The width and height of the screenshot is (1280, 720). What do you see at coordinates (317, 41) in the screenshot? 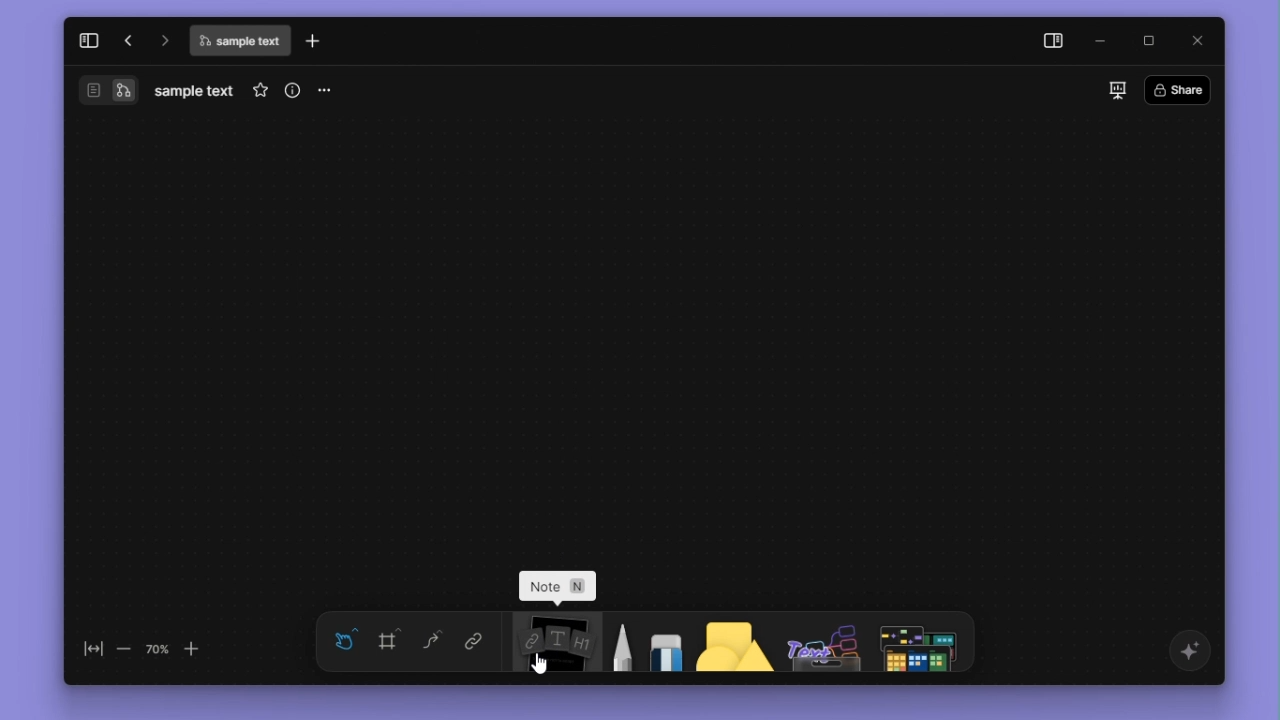
I see `new tab` at bounding box center [317, 41].